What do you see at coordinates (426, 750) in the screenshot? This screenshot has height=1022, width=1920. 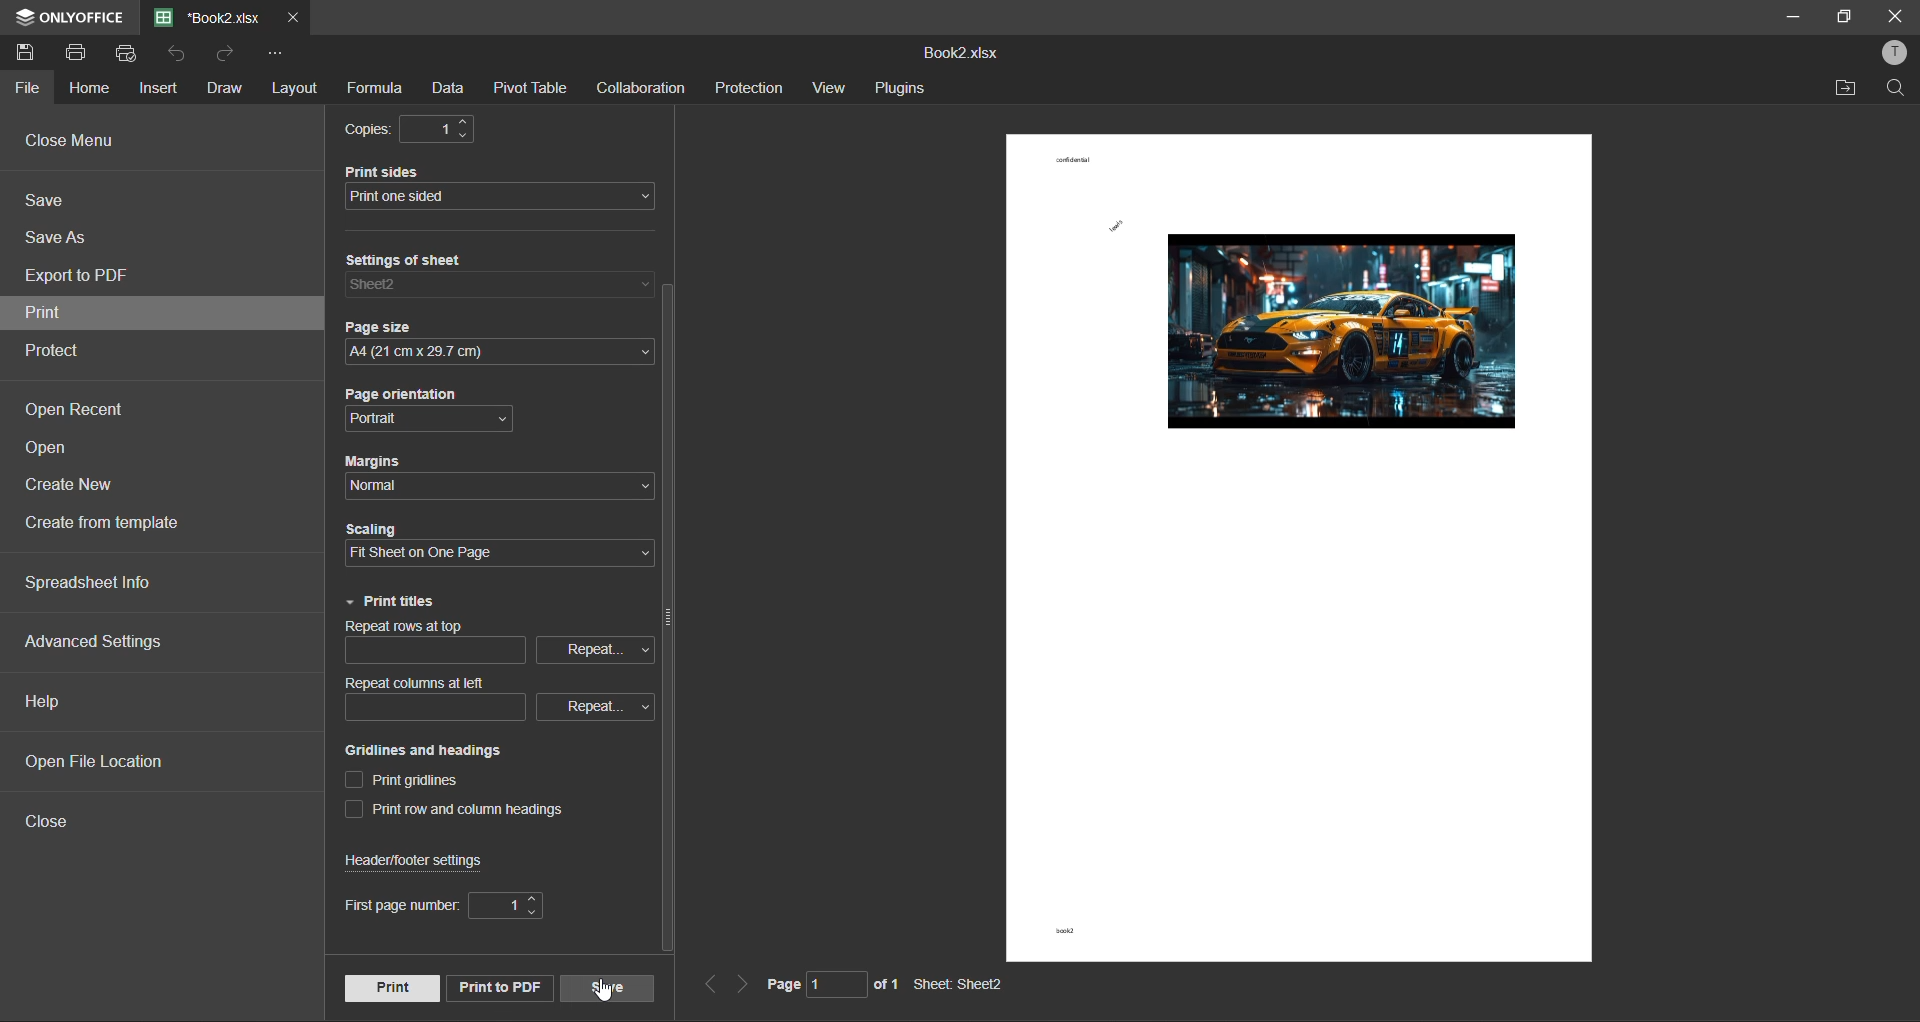 I see `Gridlines and headings` at bounding box center [426, 750].